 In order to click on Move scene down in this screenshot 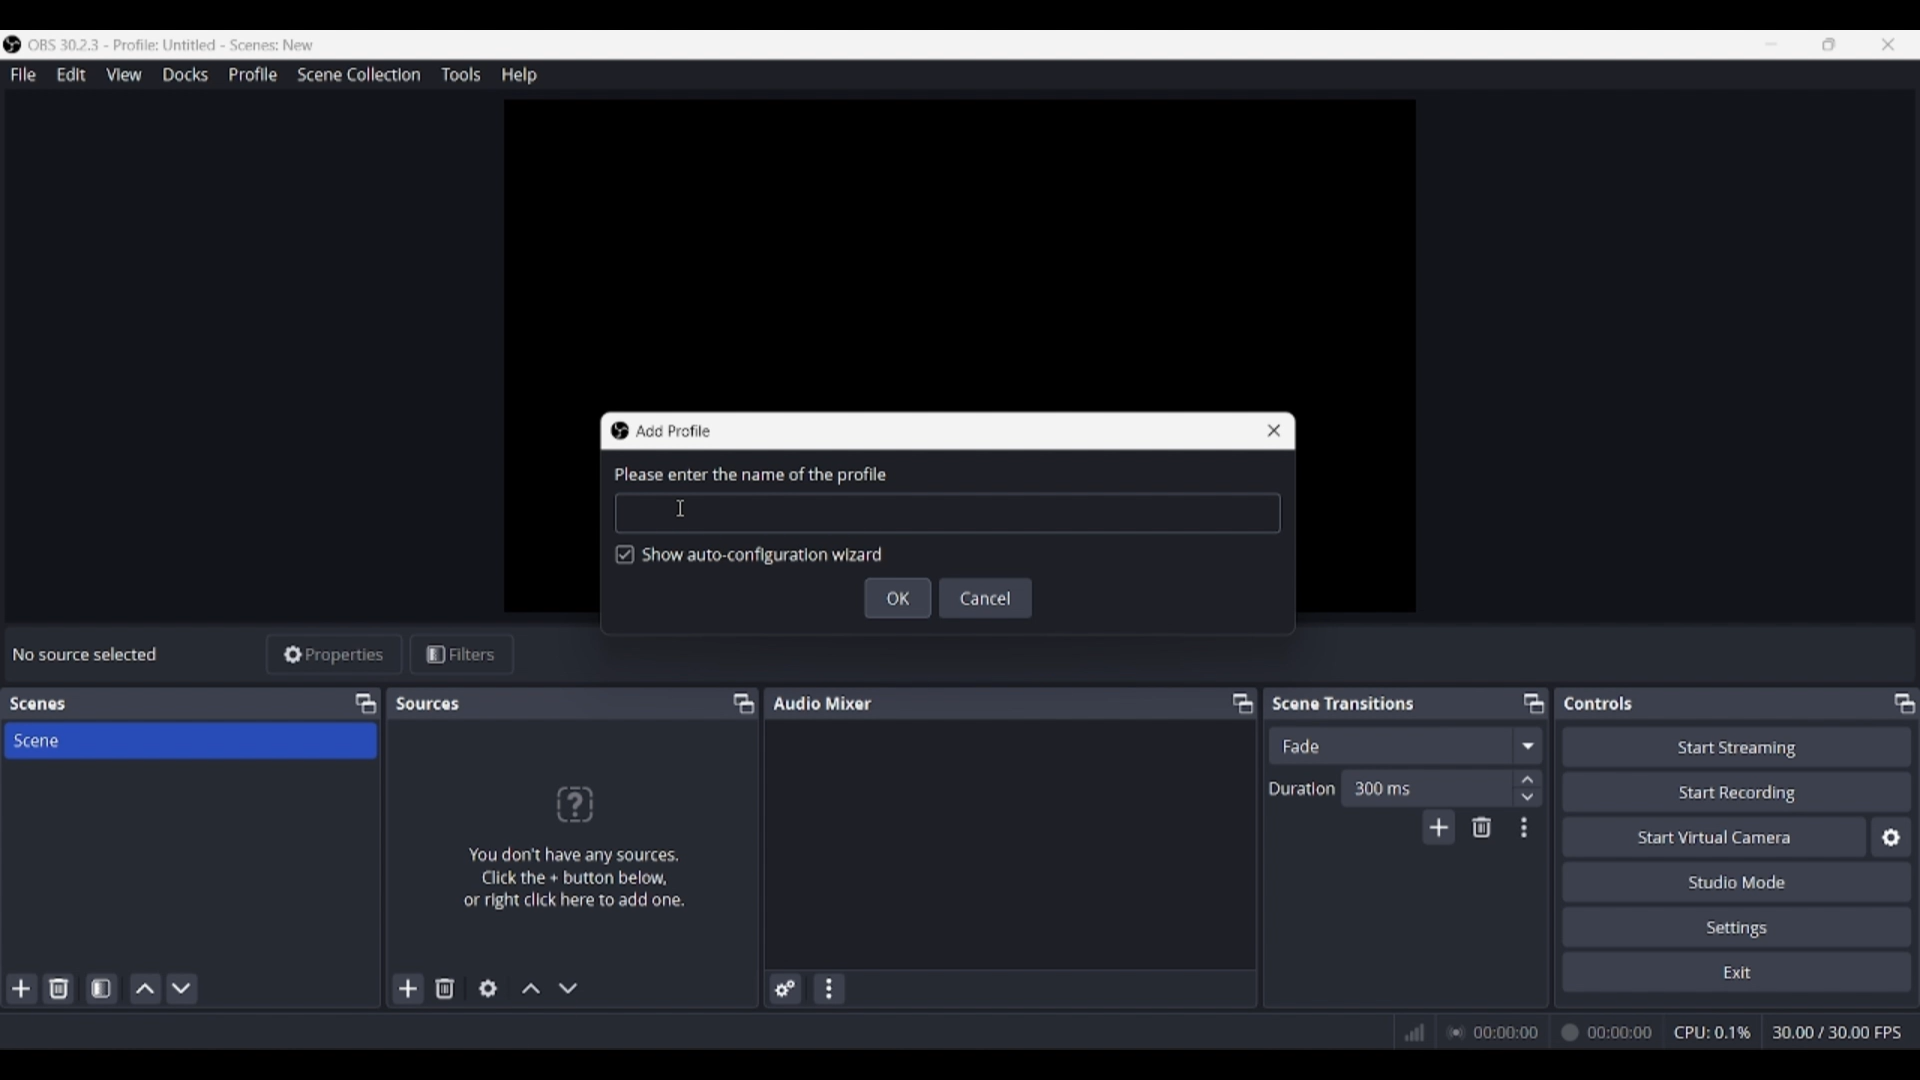, I will do `click(181, 989)`.